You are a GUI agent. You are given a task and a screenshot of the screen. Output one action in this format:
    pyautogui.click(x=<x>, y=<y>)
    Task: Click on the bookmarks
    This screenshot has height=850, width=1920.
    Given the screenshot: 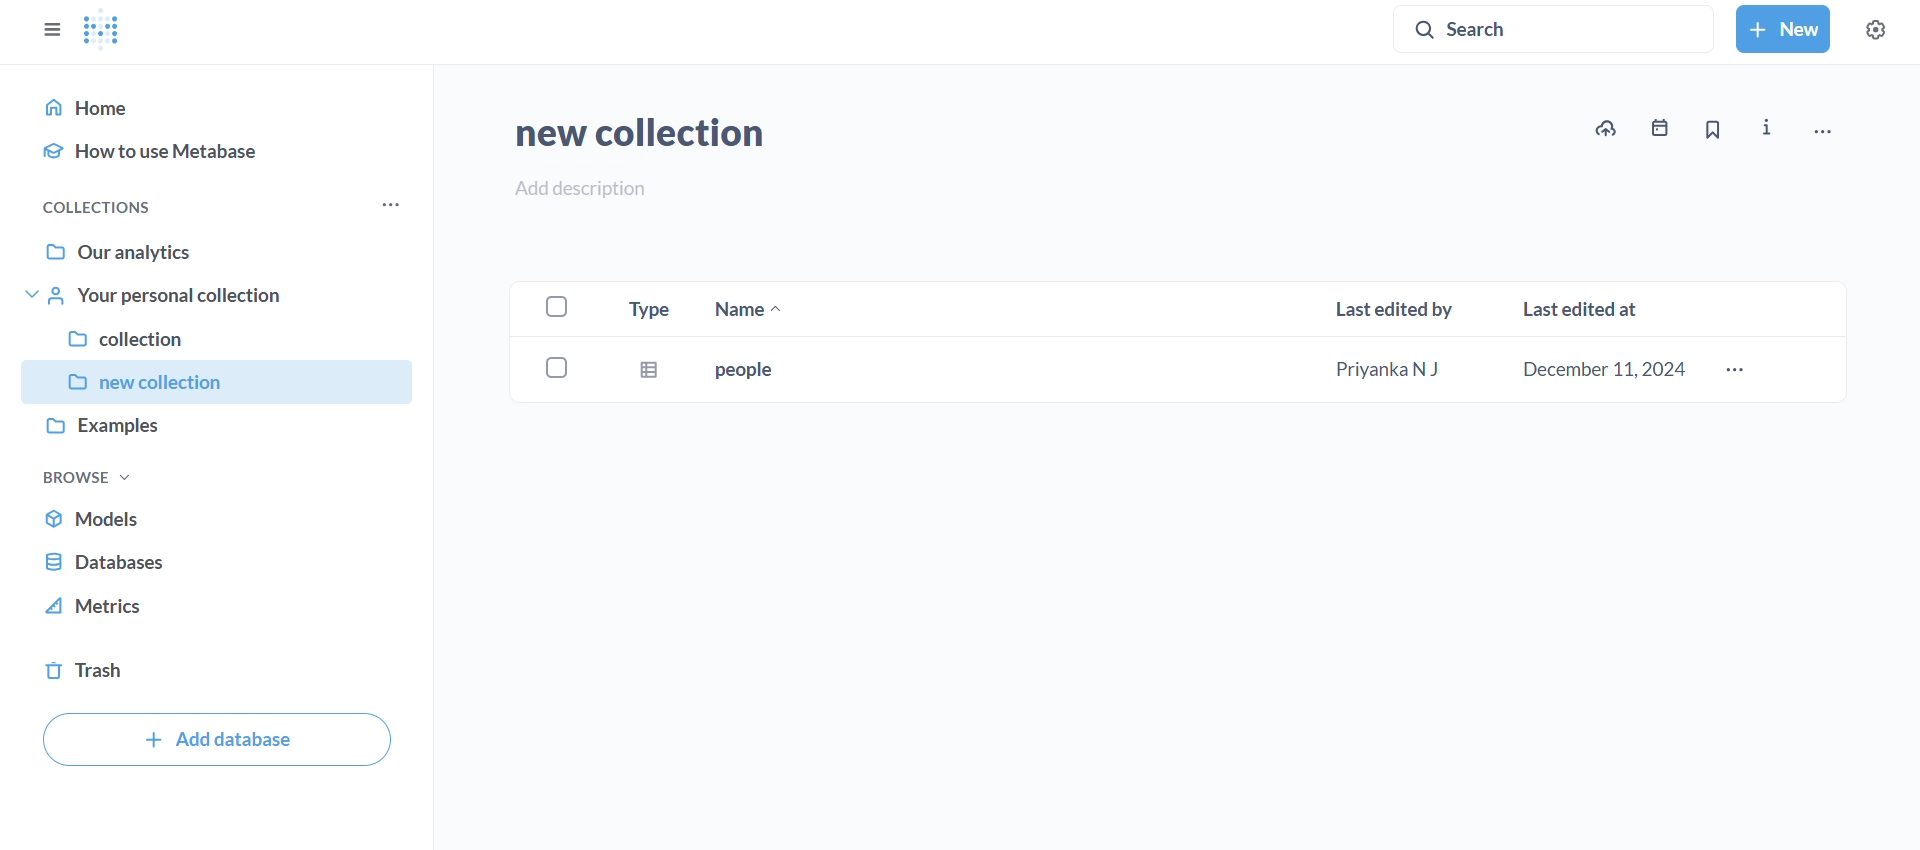 What is the action you would take?
    pyautogui.click(x=1710, y=131)
    